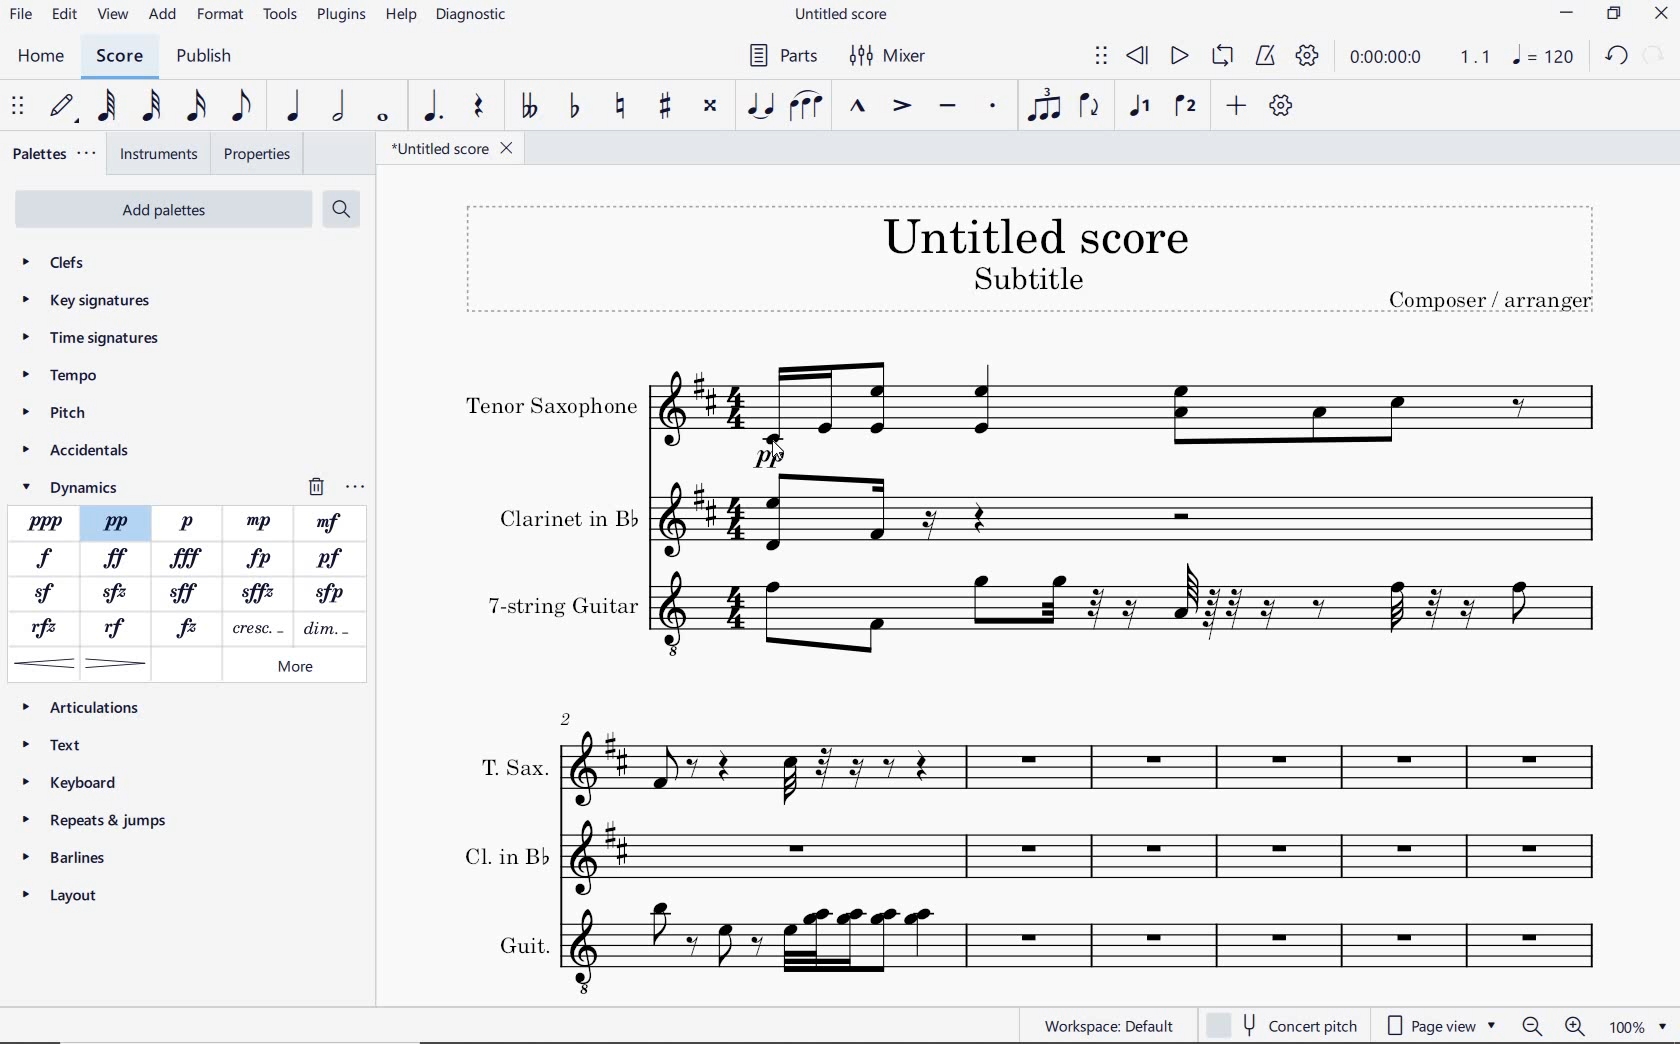  I want to click on PF(PIANOFORTE), so click(332, 559).